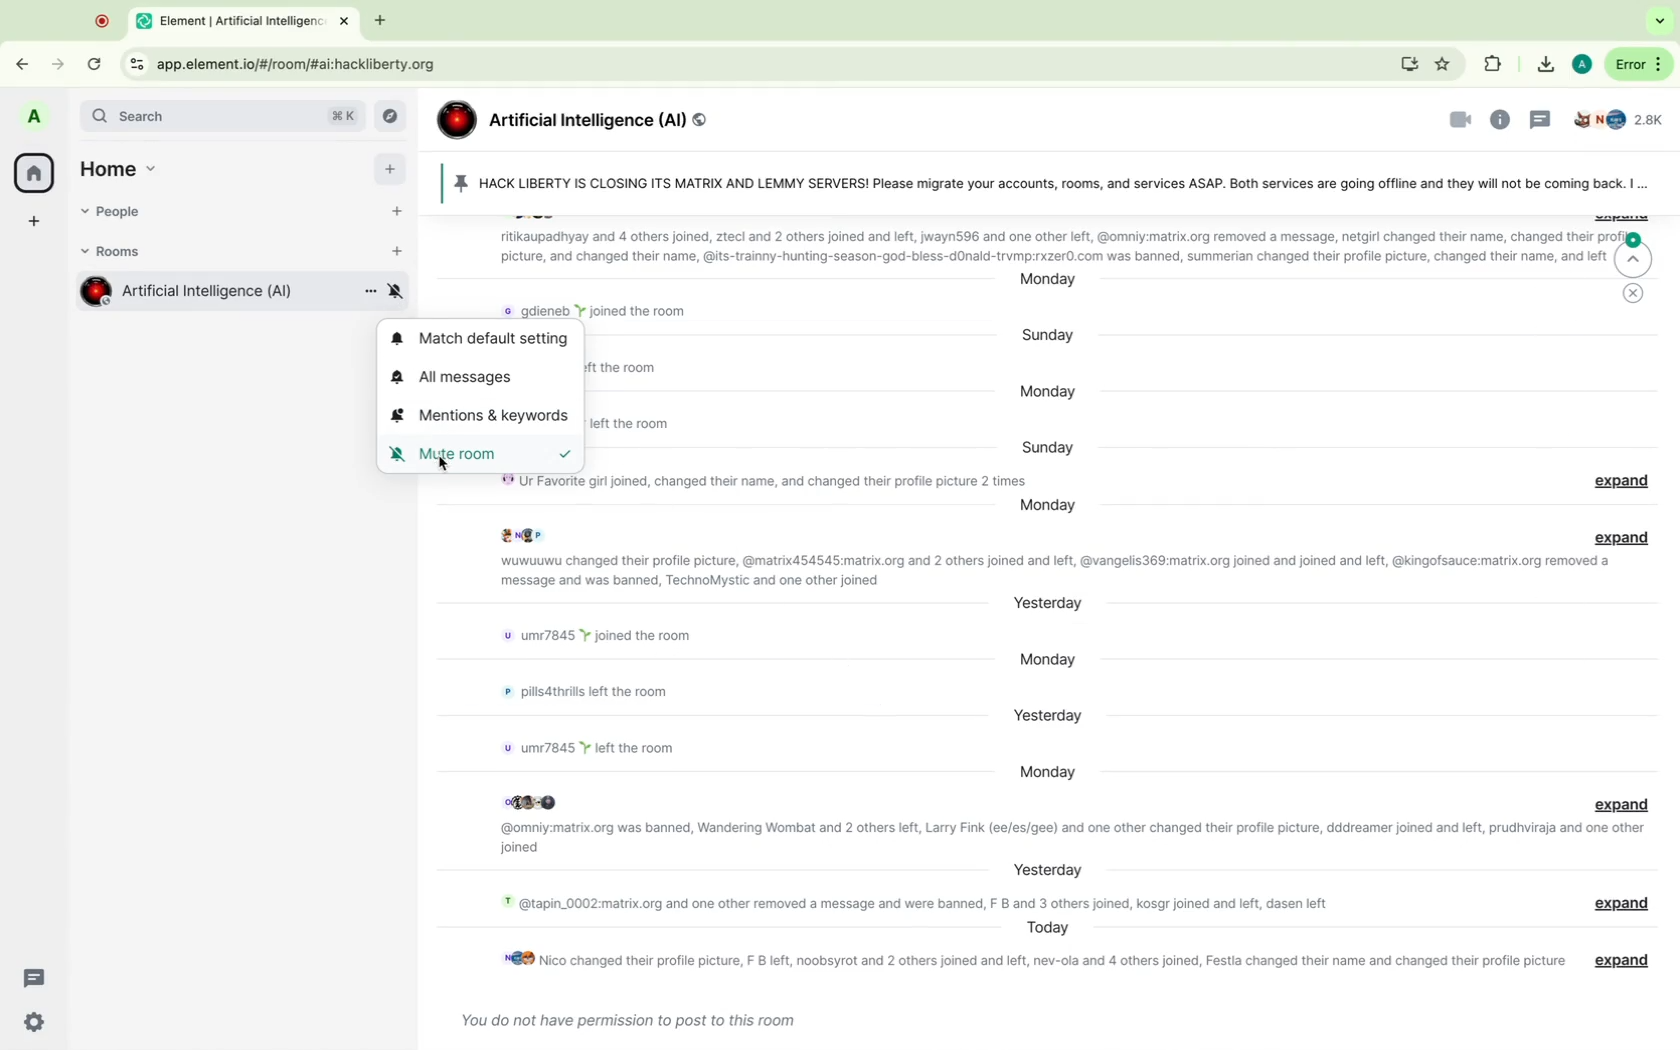 This screenshot has height=1050, width=1680. I want to click on day, so click(1049, 718).